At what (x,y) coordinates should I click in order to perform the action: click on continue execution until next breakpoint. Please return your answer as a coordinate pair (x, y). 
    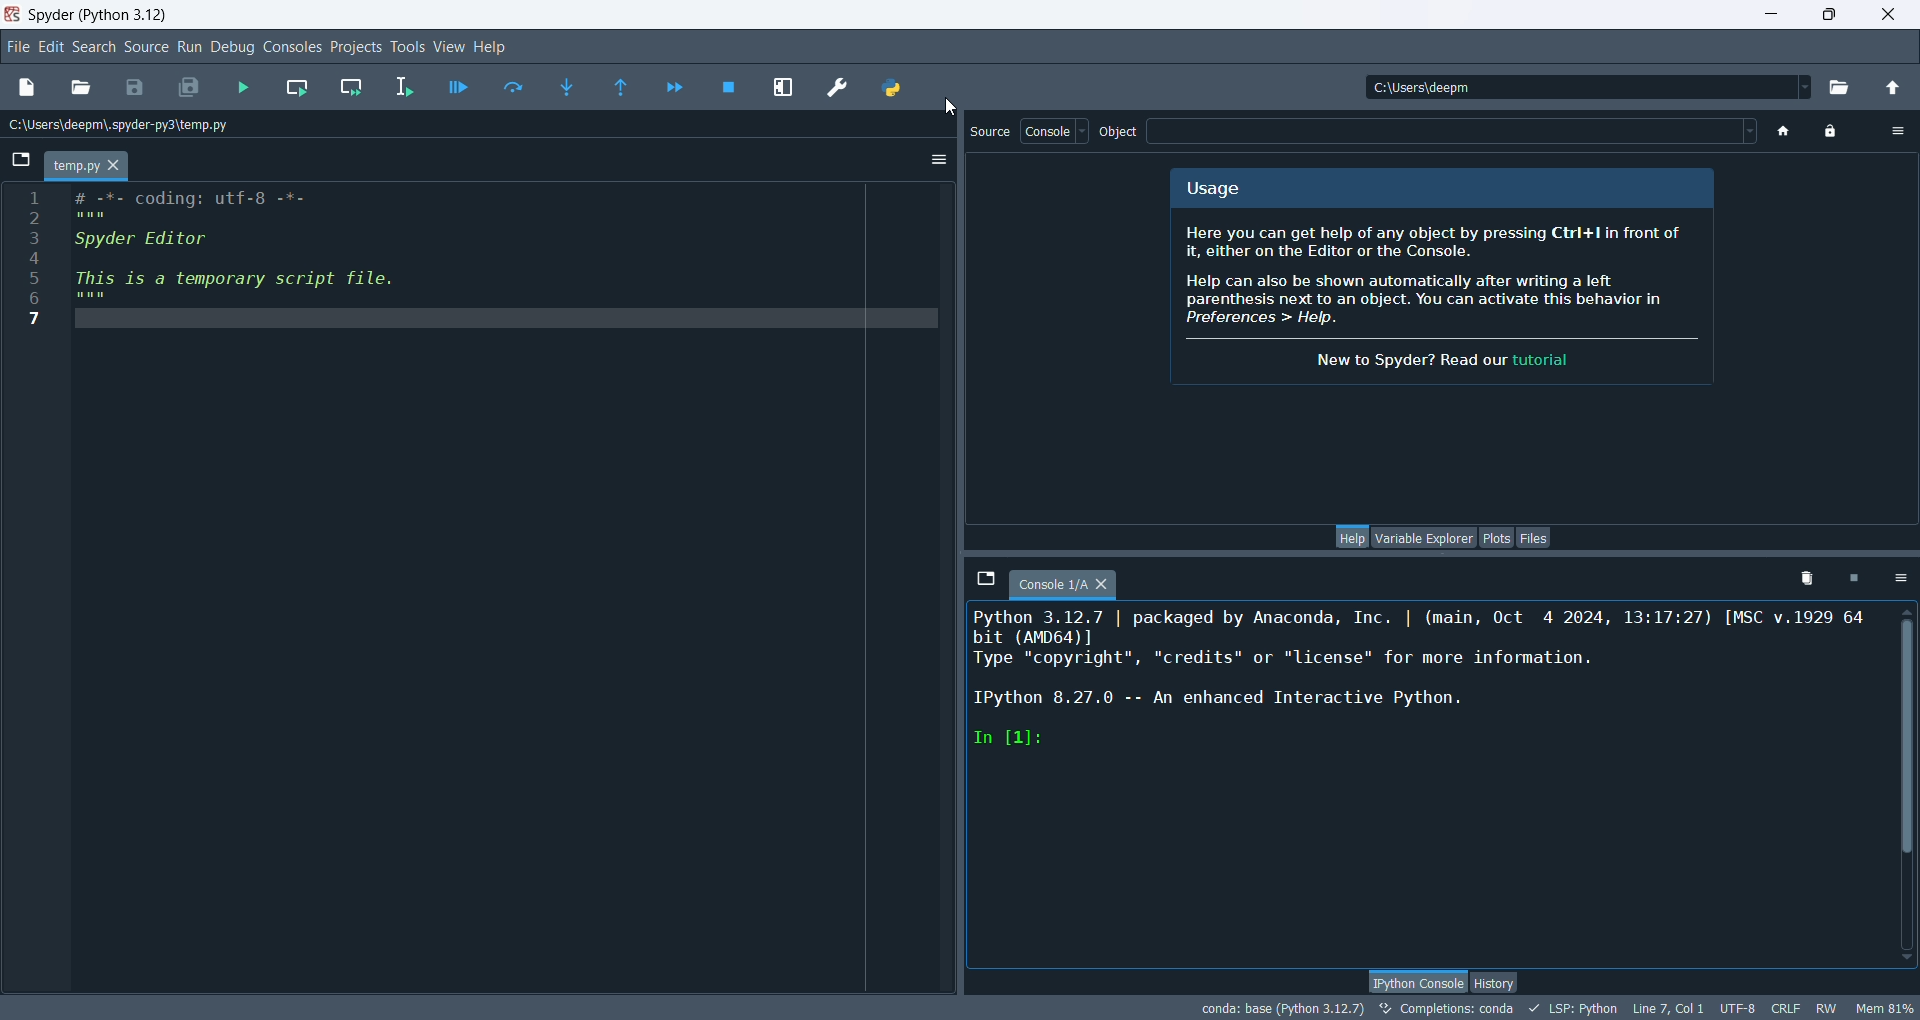
    Looking at the image, I should click on (675, 89).